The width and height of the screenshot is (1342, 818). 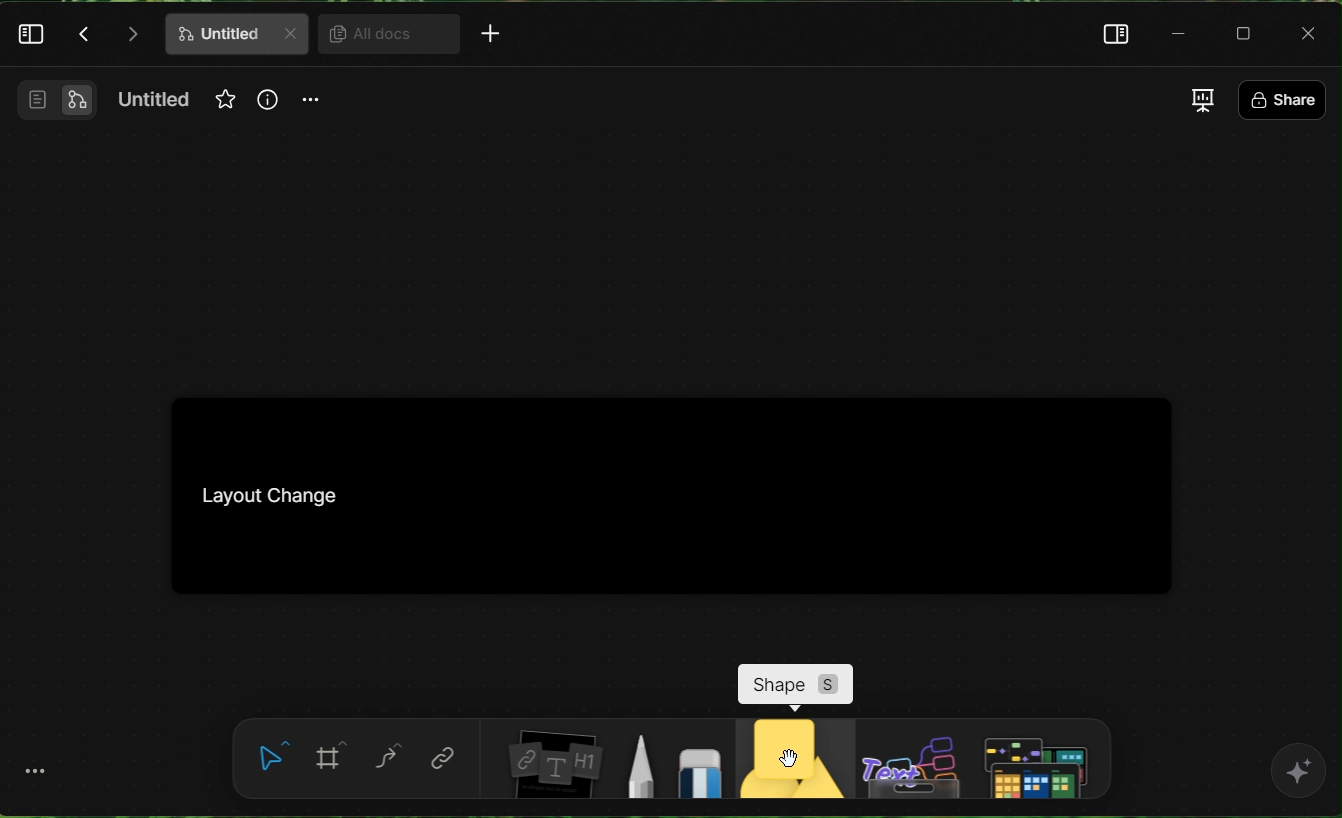 I want to click on more, so click(x=35, y=771).